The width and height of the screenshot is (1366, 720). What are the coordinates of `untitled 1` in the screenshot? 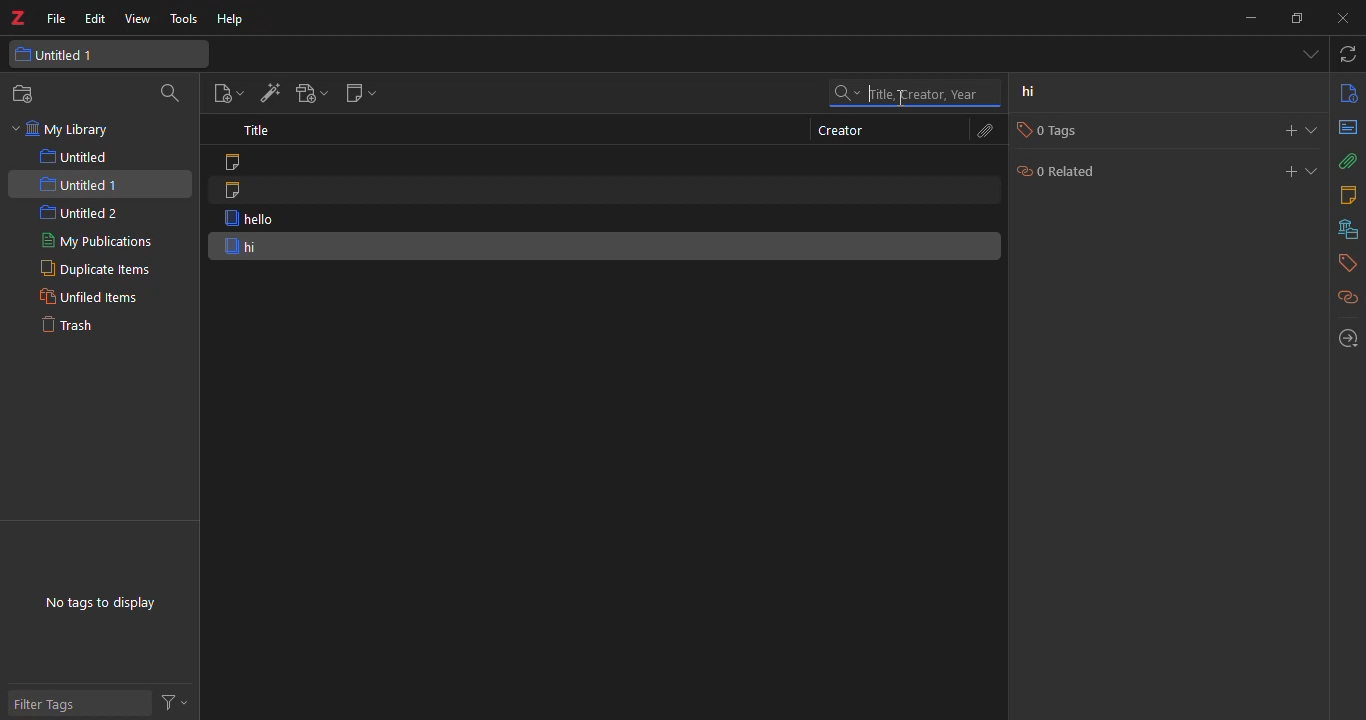 It's located at (57, 54).